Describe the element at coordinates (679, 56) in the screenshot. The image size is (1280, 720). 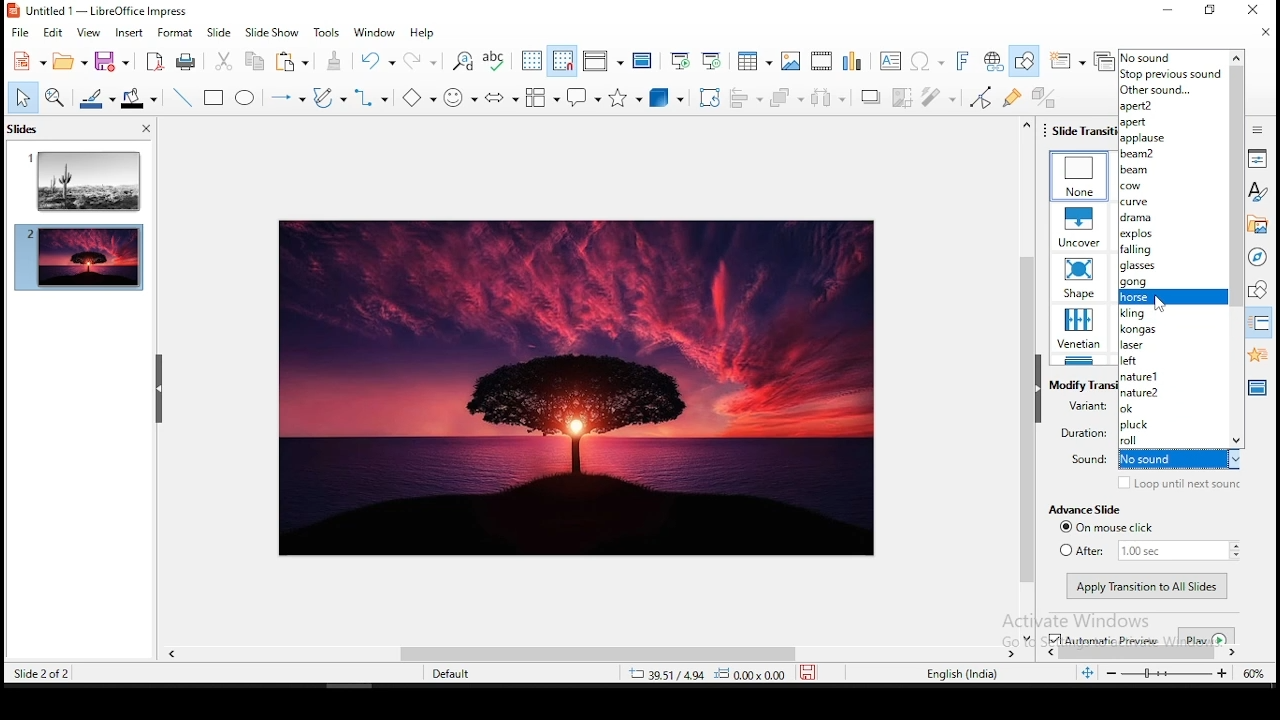
I see `start from first slide` at that location.